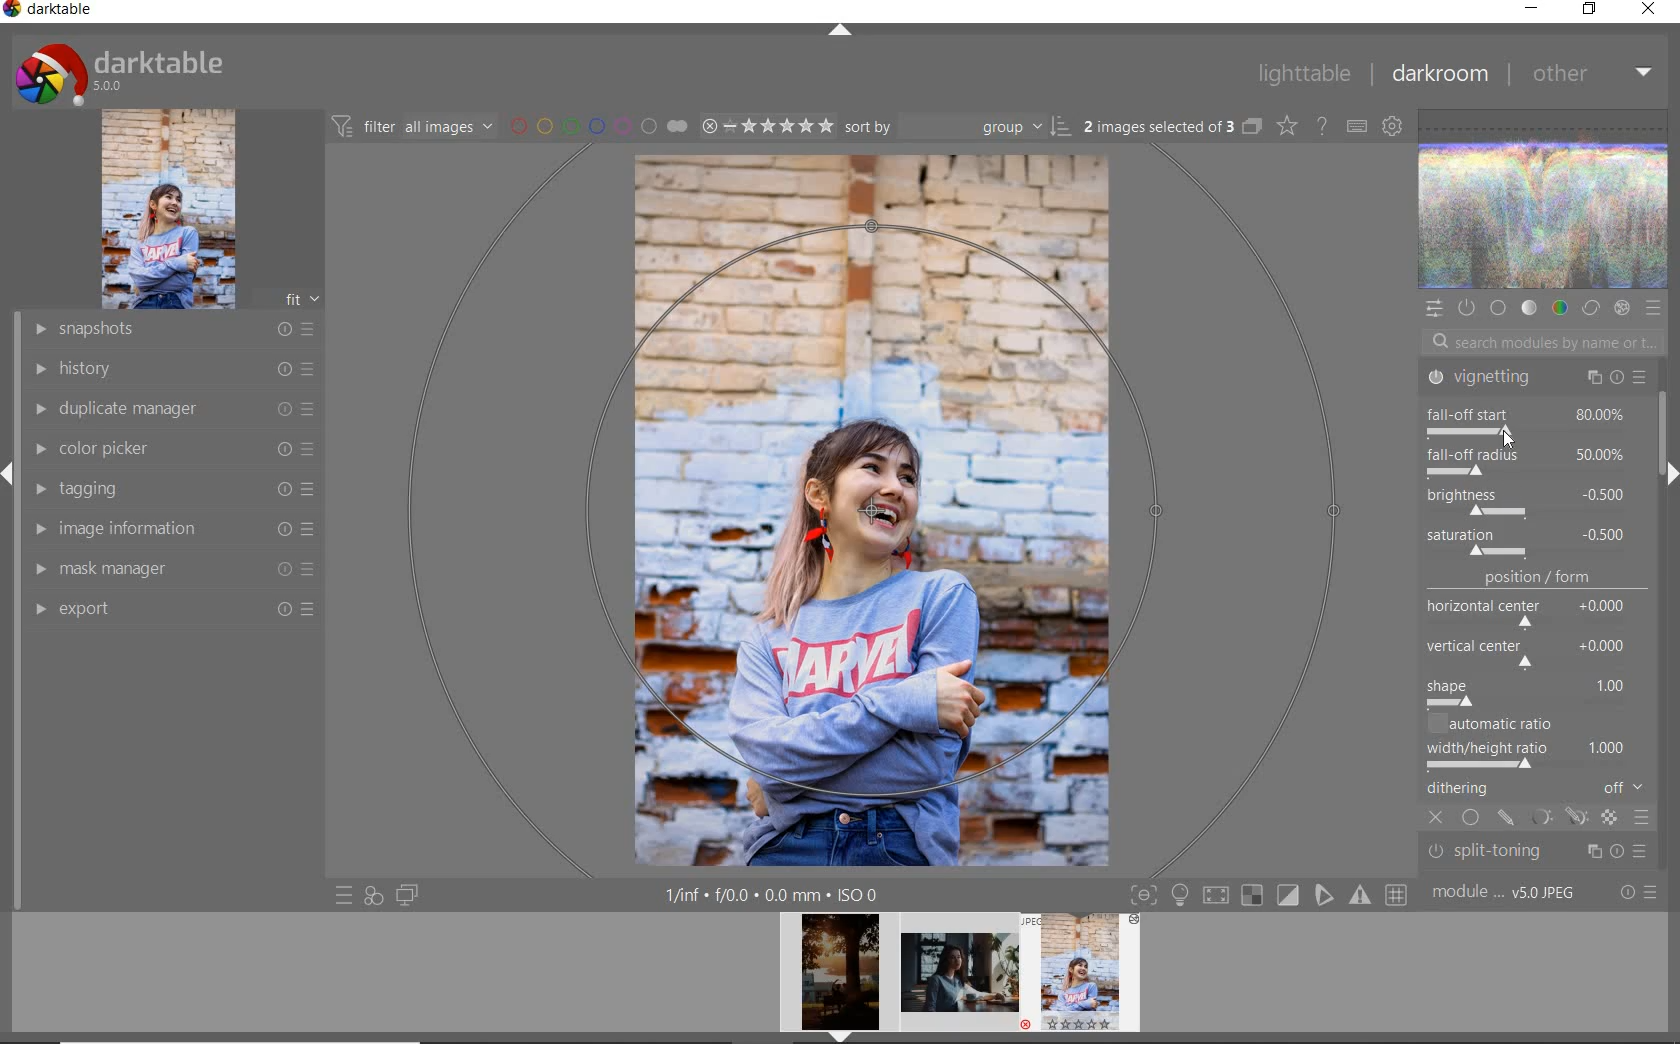 The height and width of the screenshot is (1044, 1680). Describe the element at coordinates (1621, 308) in the screenshot. I see `effect` at that location.